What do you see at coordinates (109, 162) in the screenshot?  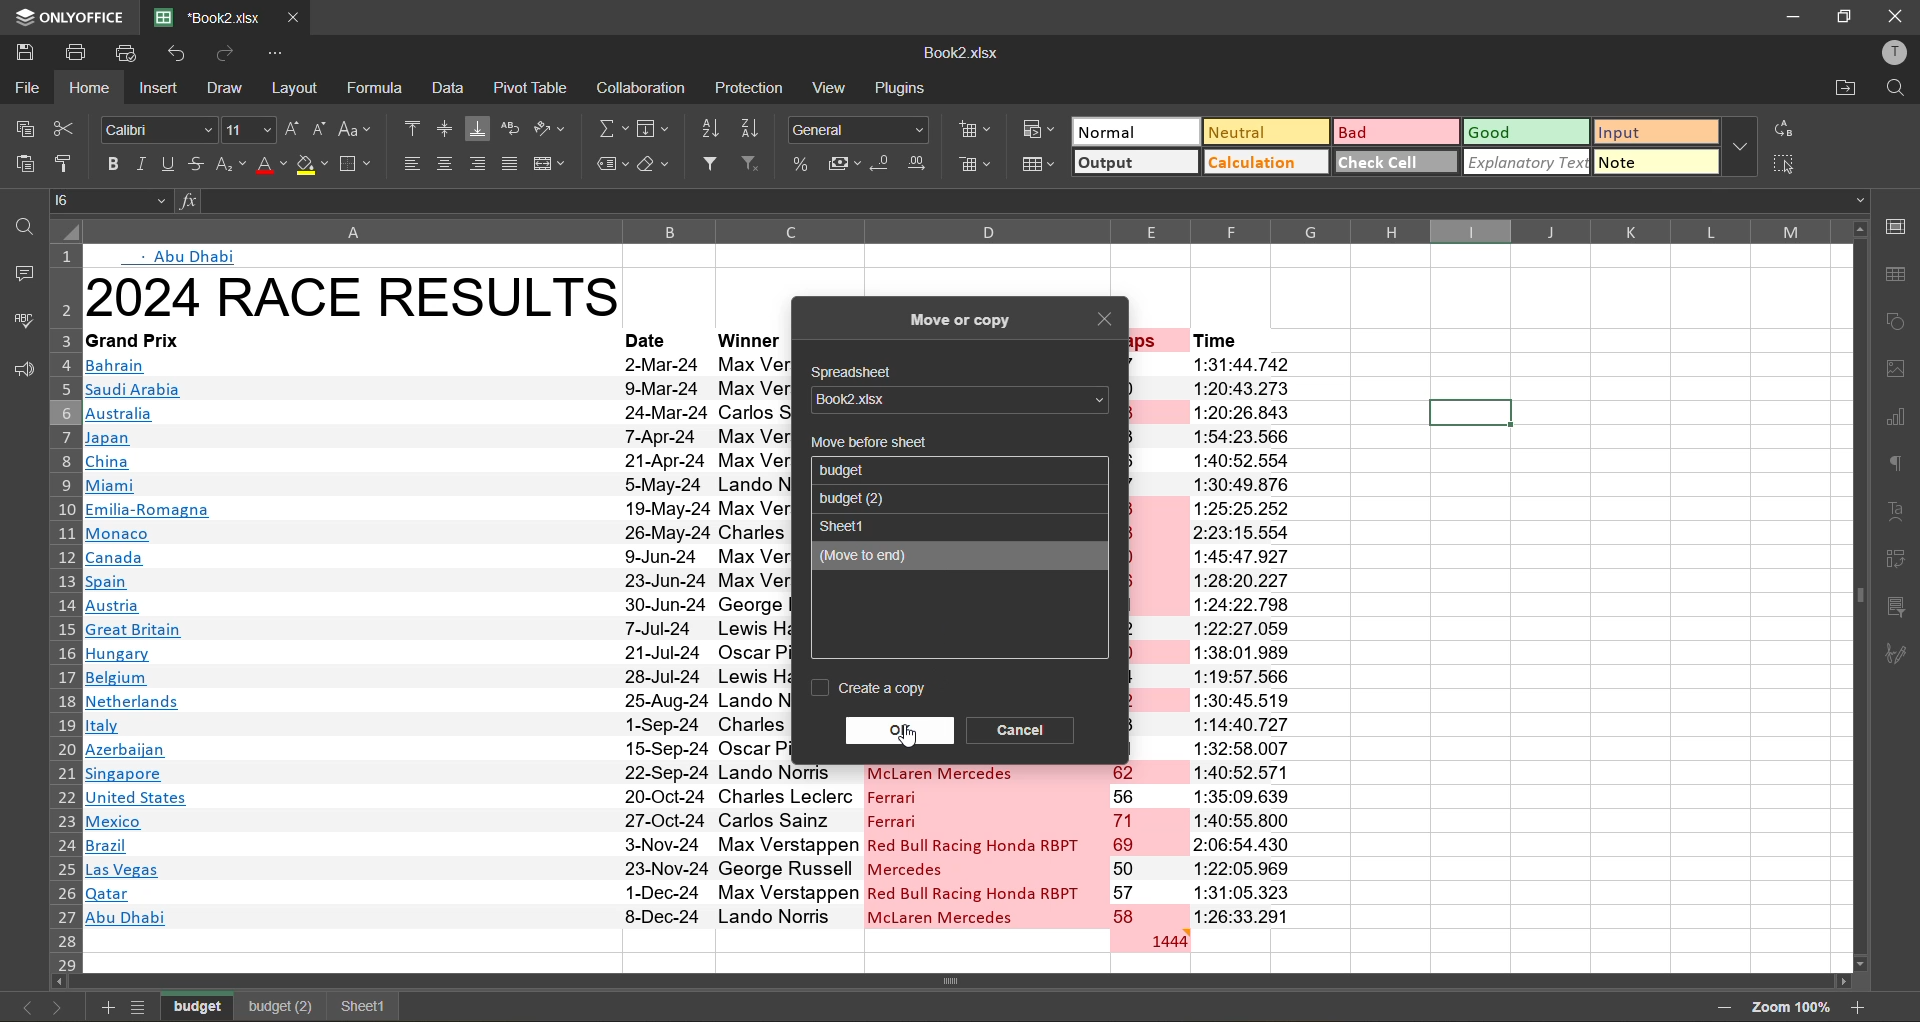 I see `bold` at bounding box center [109, 162].